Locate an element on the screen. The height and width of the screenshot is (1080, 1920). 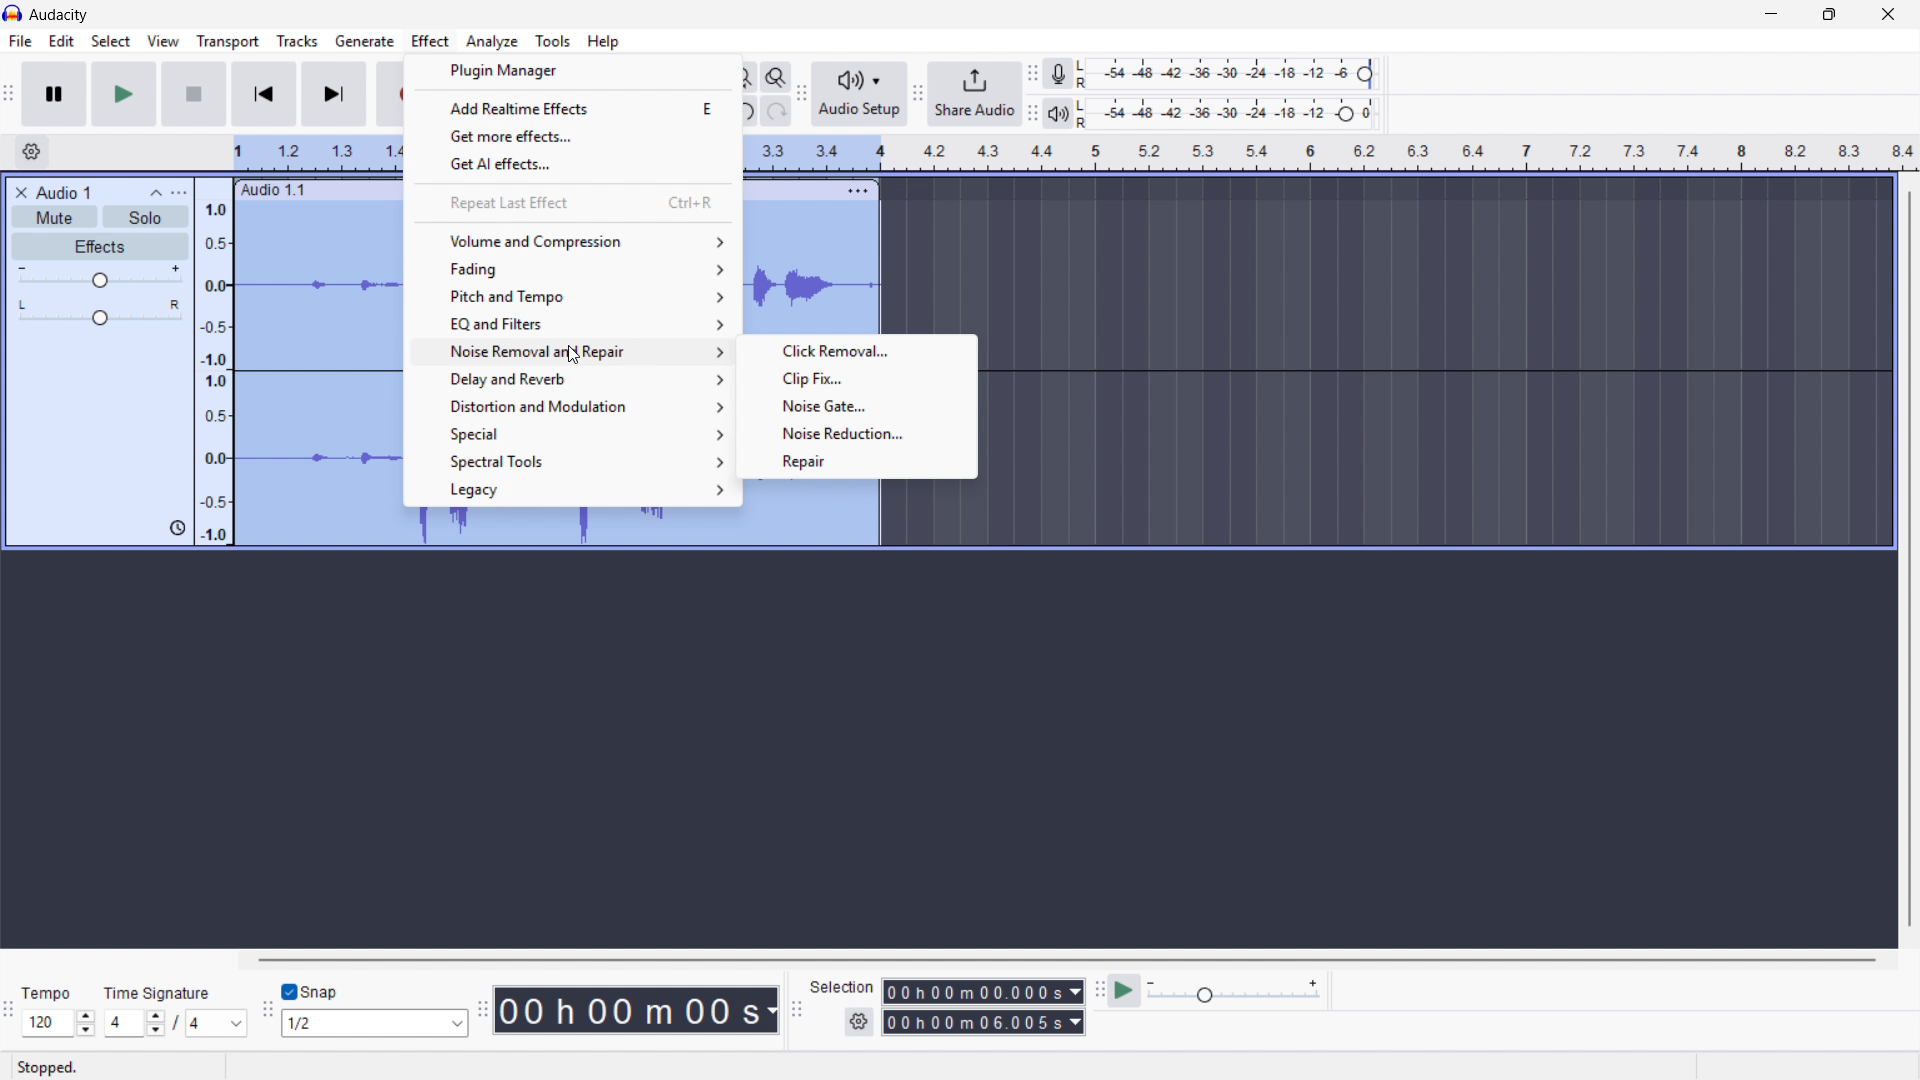
Add real time effects  is located at coordinates (574, 107).